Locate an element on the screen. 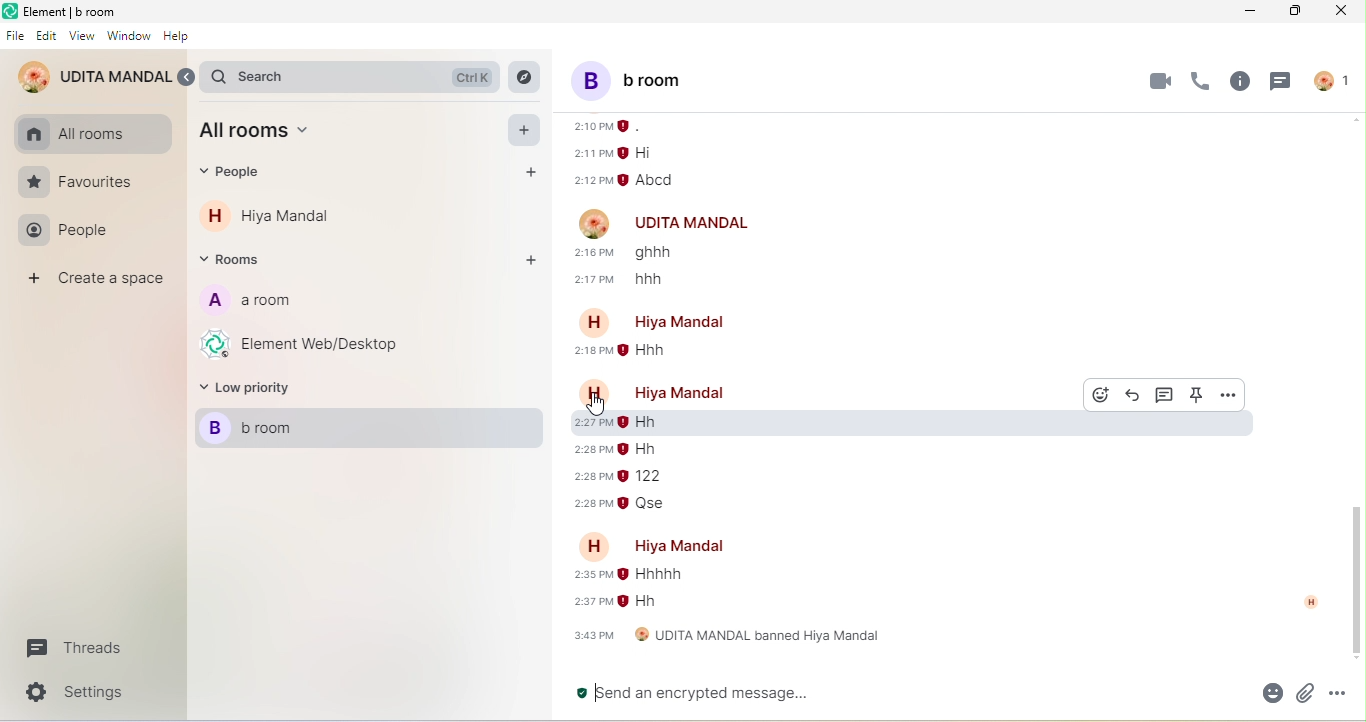  expand is located at coordinates (189, 78).